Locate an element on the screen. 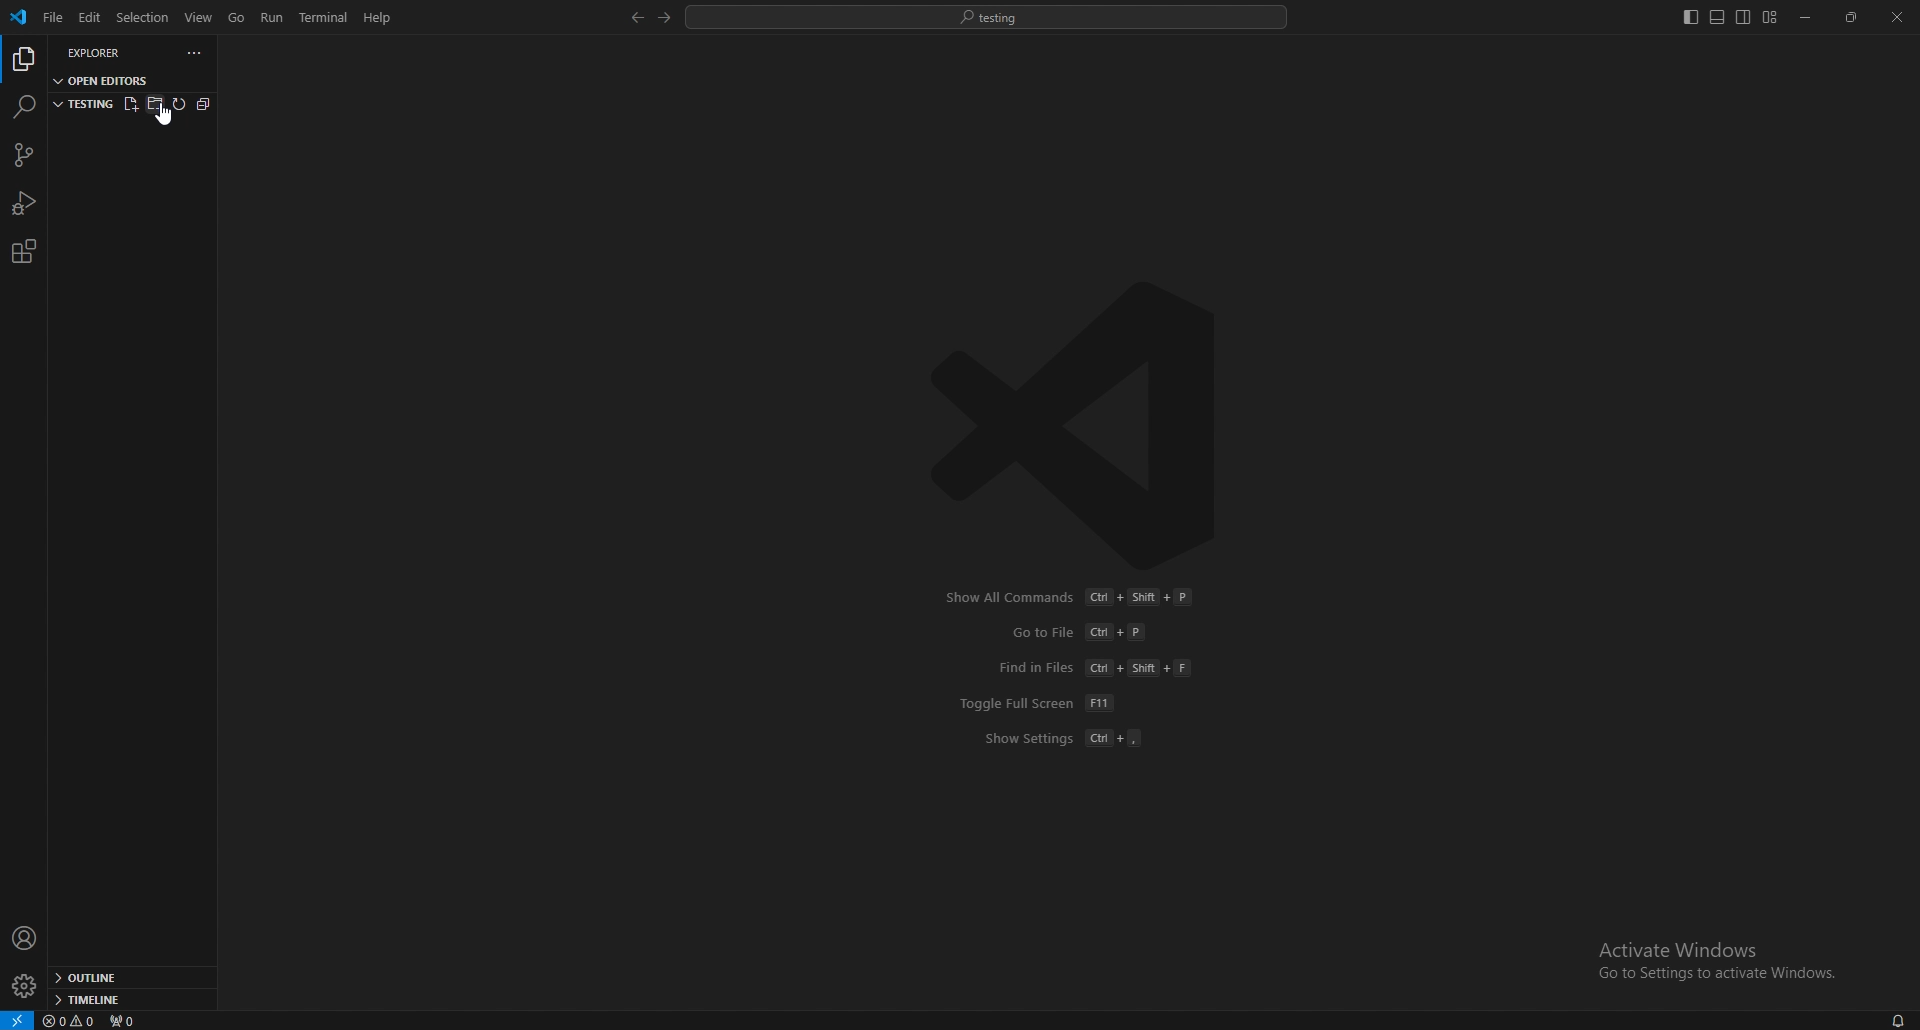  open editors is located at coordinates (104, 79).